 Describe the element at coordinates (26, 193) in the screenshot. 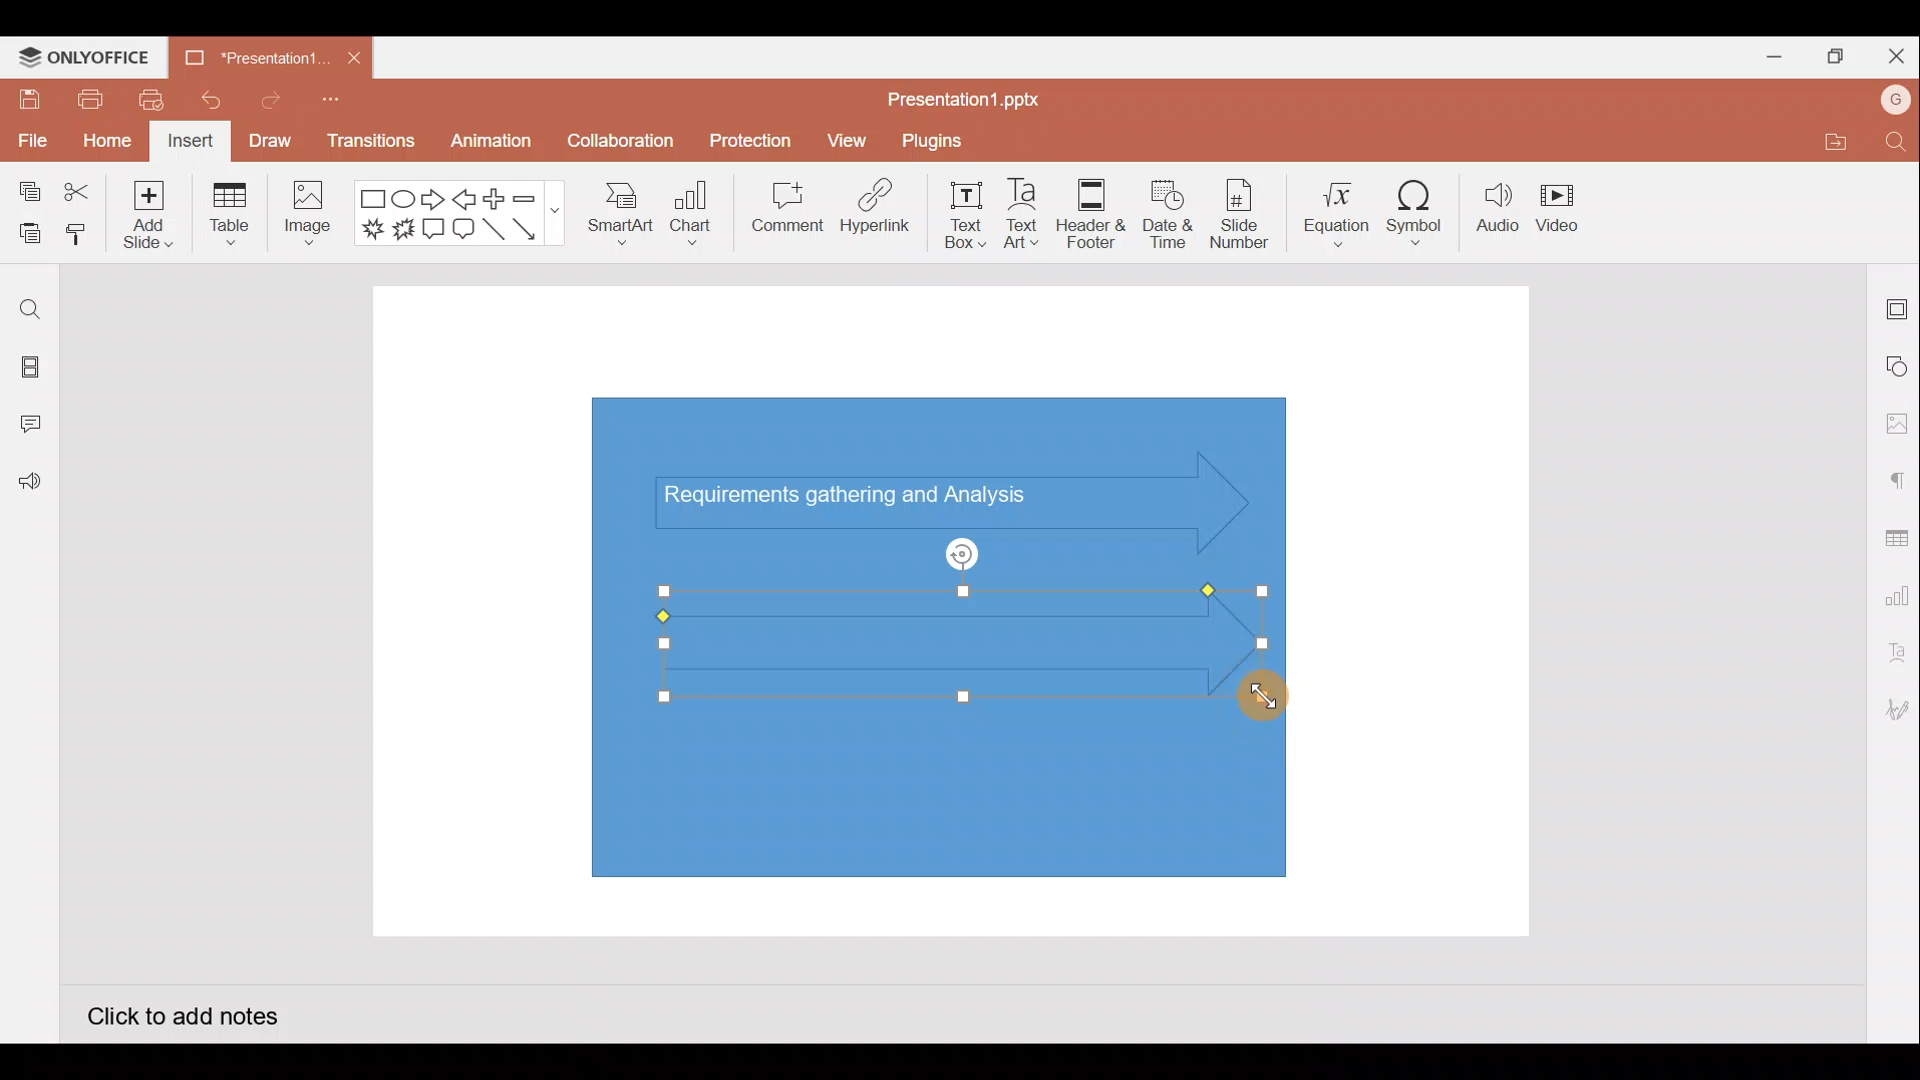

I see `Copy` at that location.